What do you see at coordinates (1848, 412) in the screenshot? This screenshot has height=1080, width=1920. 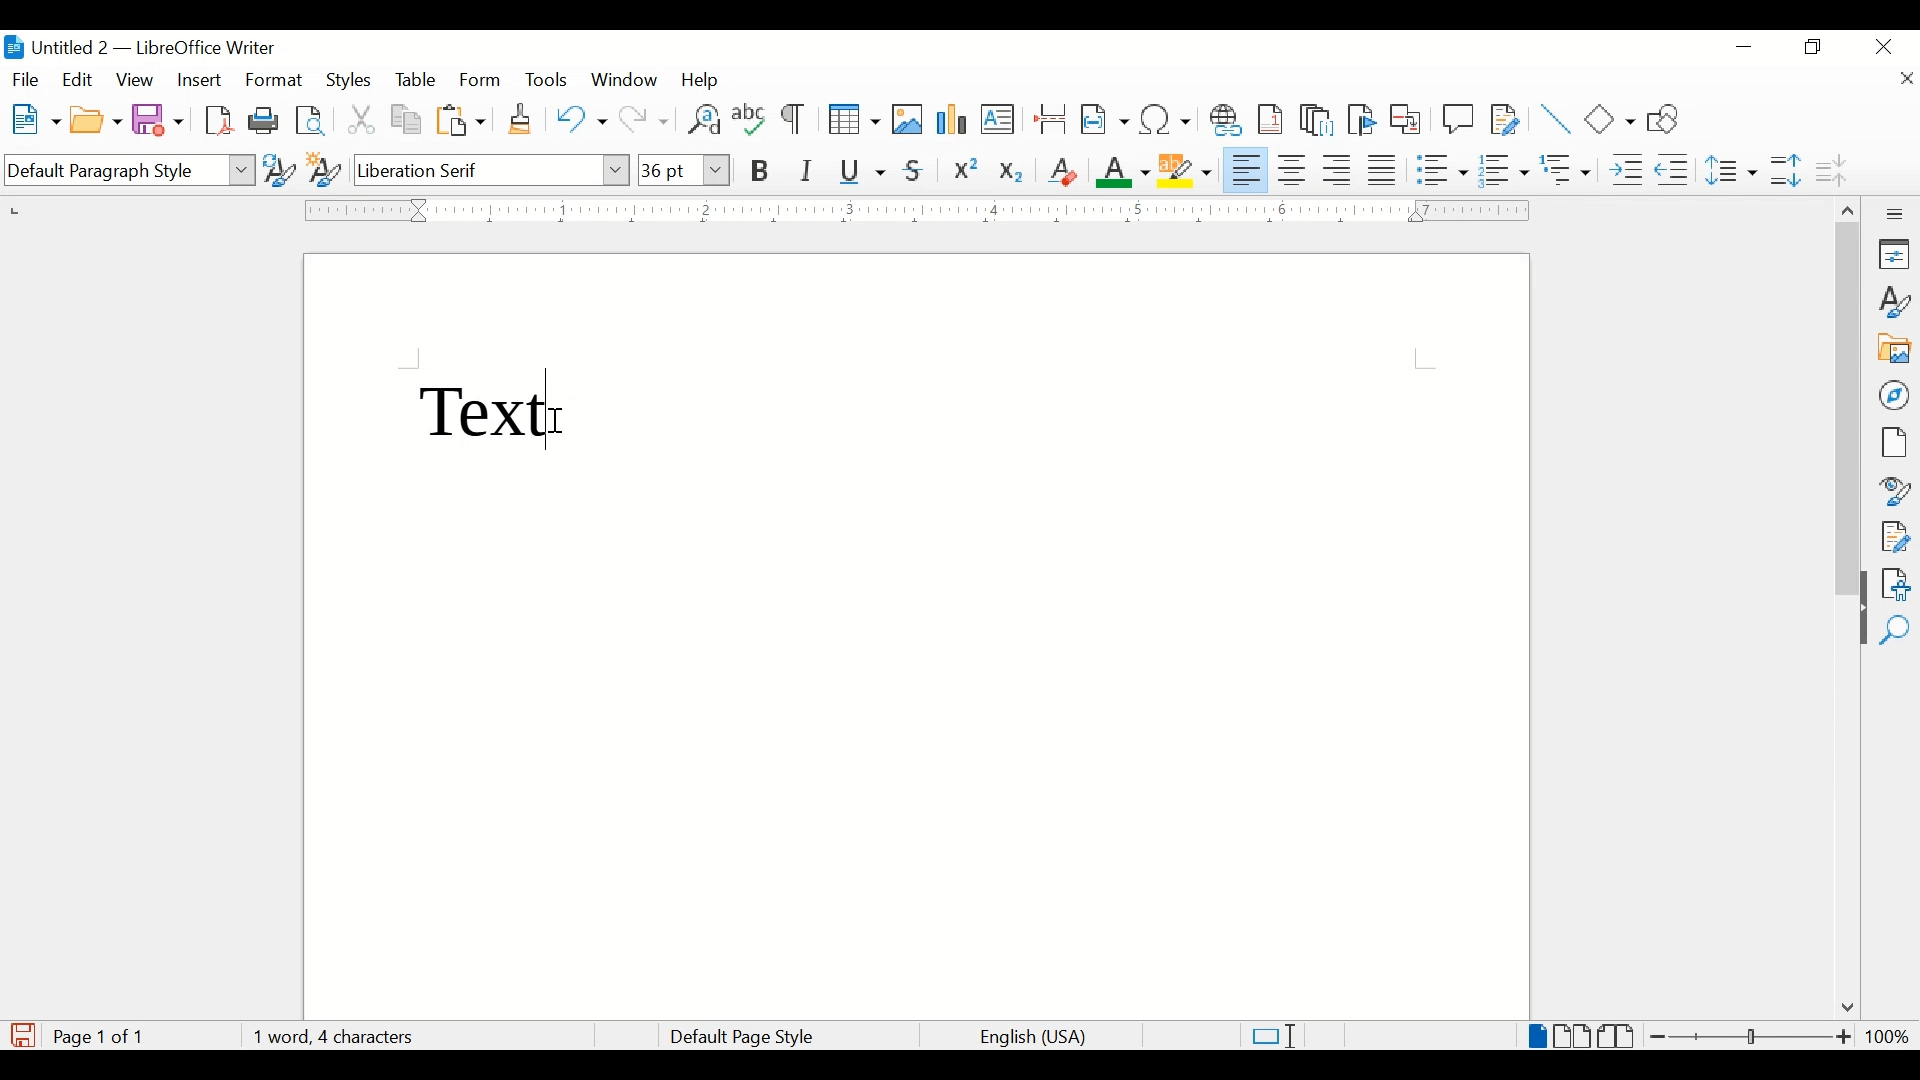 I see `scroll box` at bounding box center [1848, 412].